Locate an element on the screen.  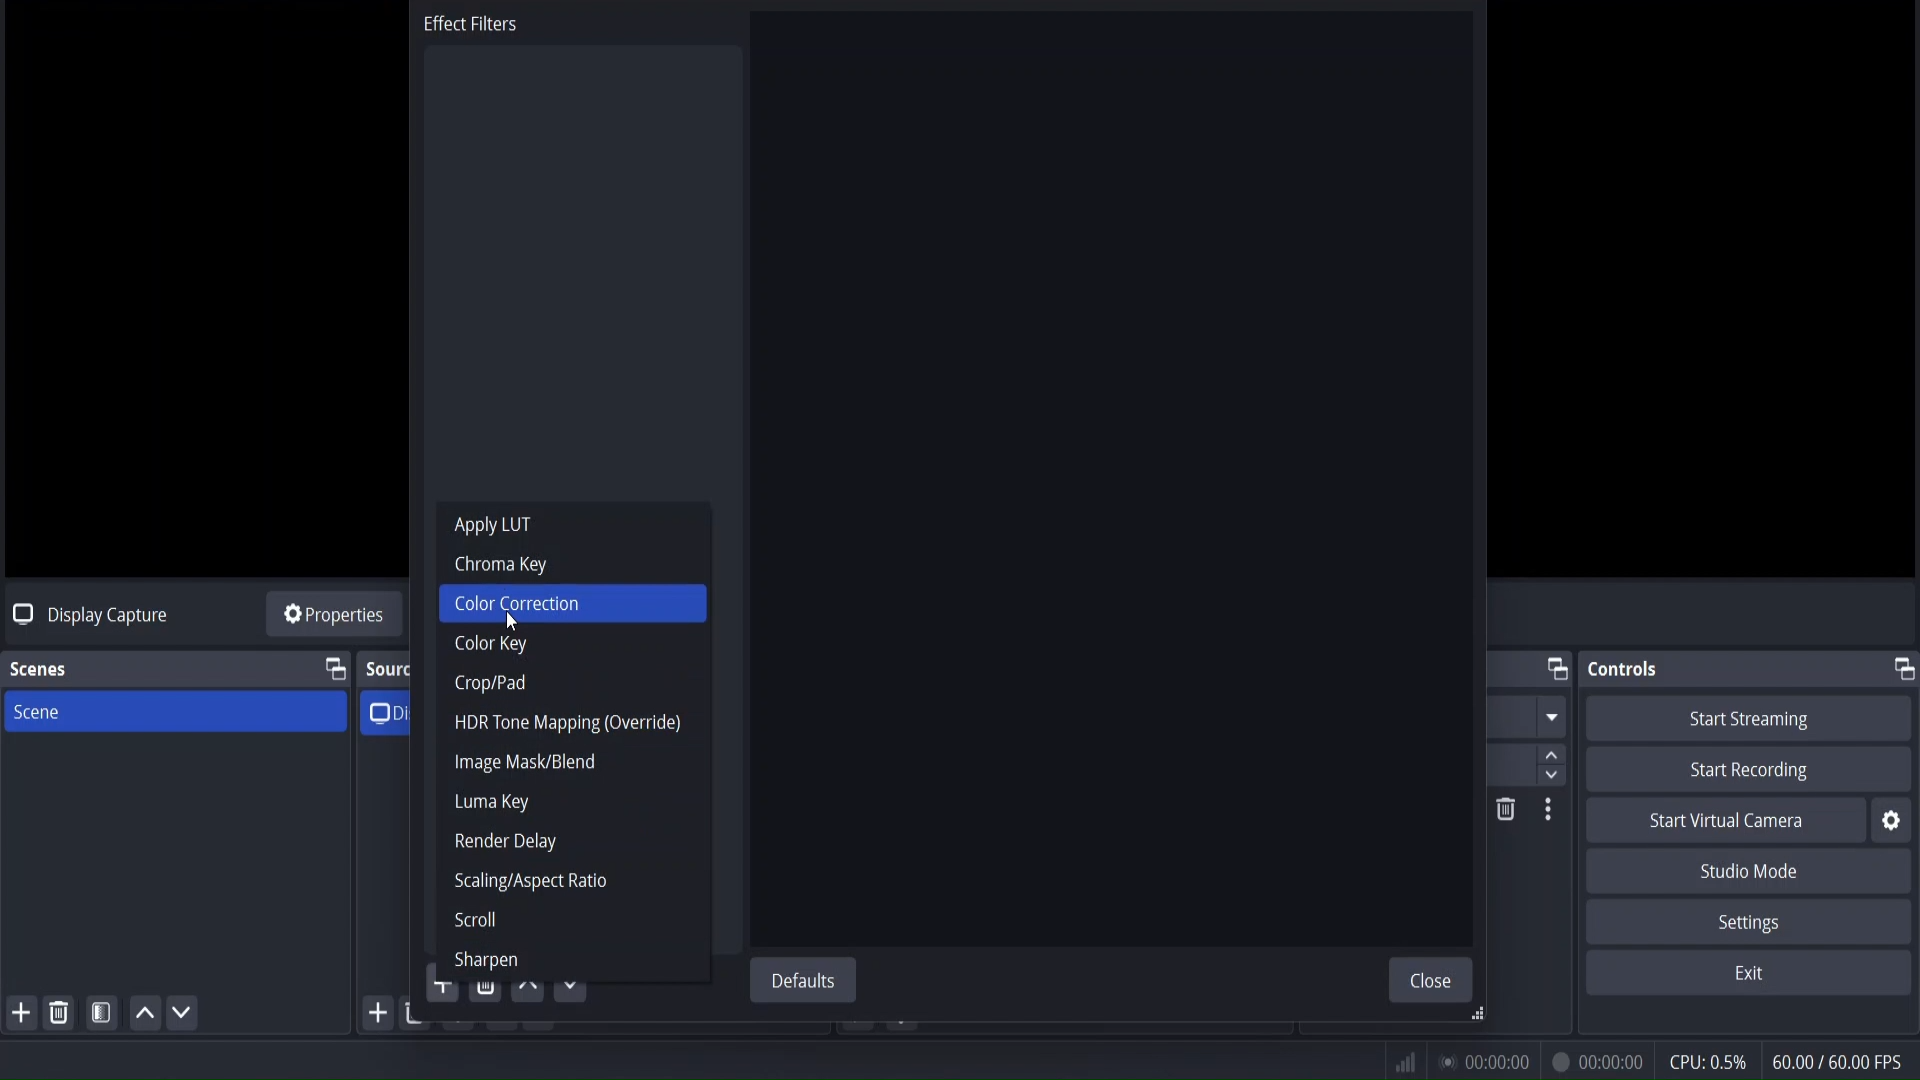
color key is located at coordinates (492, 647).